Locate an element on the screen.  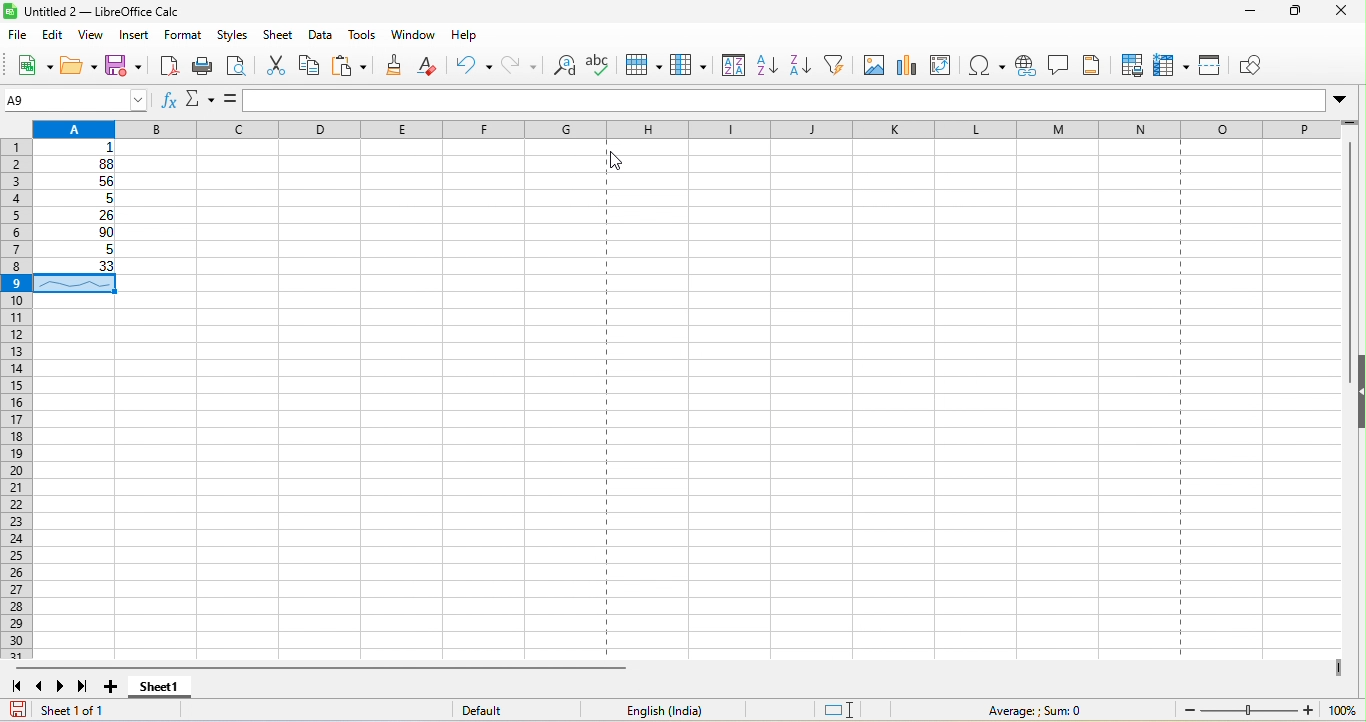
auto filter is located at coordinates (840, 65).